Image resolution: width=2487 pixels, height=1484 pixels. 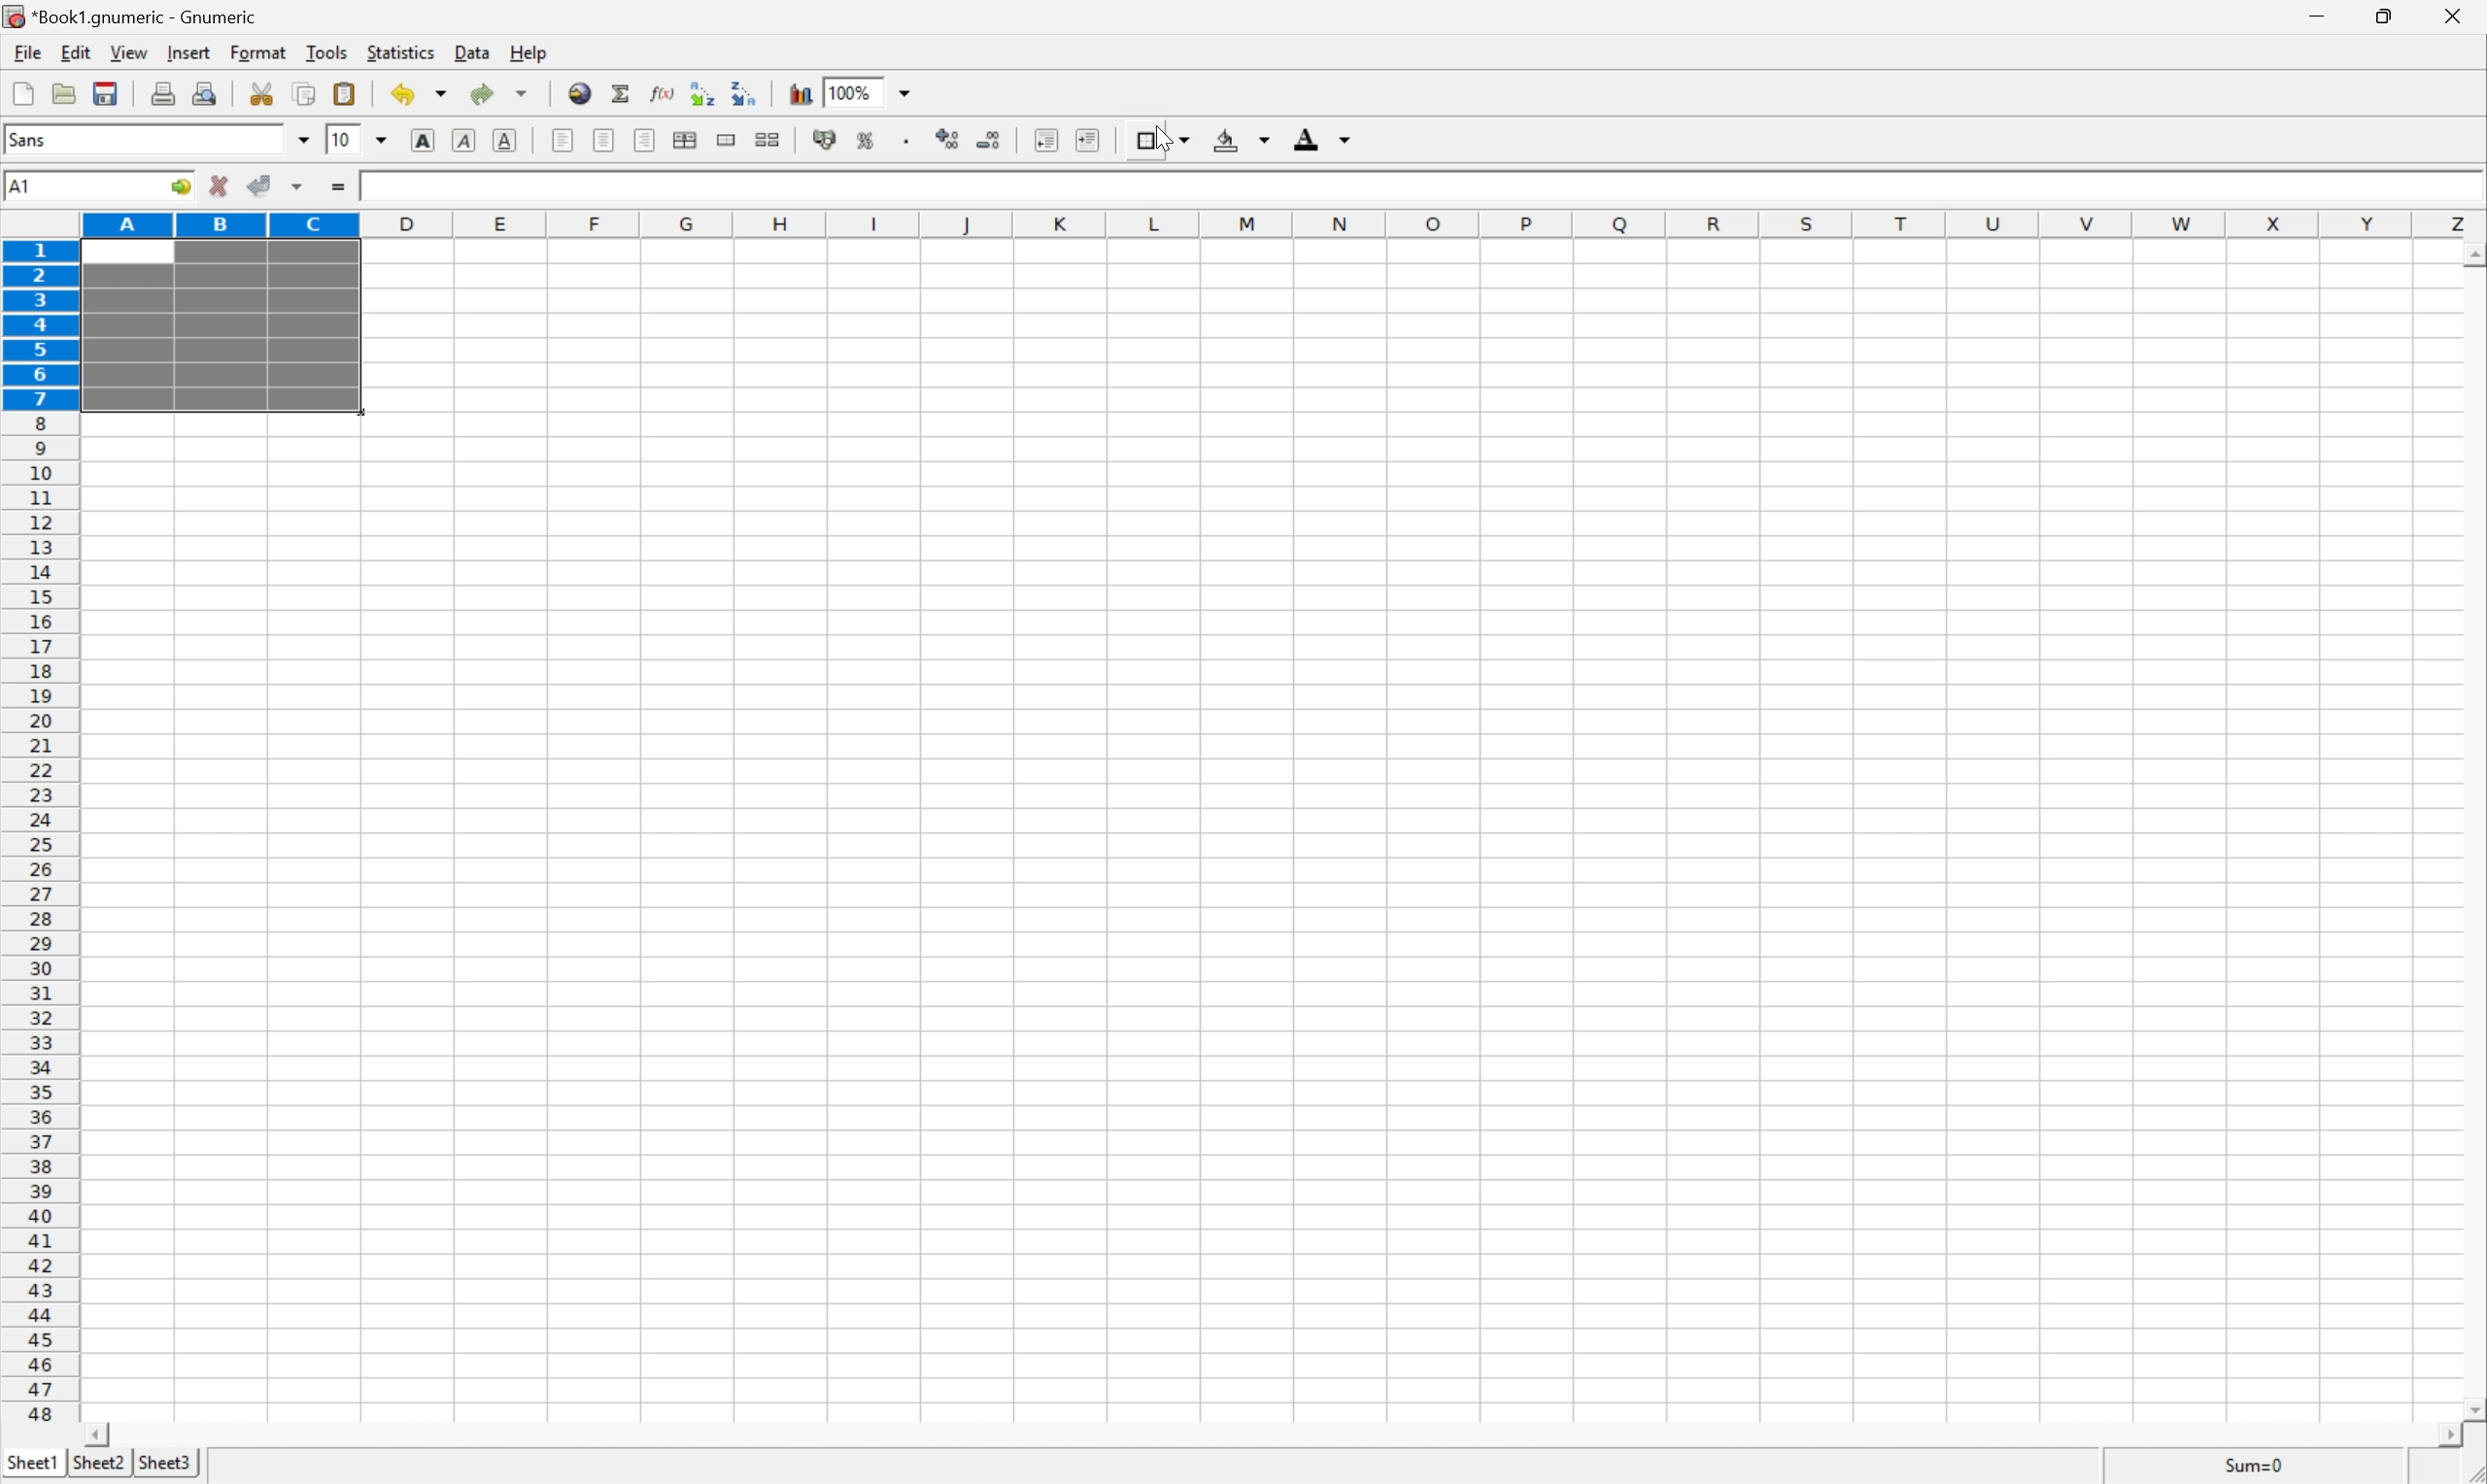 I want to click on edit function in current cell, so click(x=662, y=92).